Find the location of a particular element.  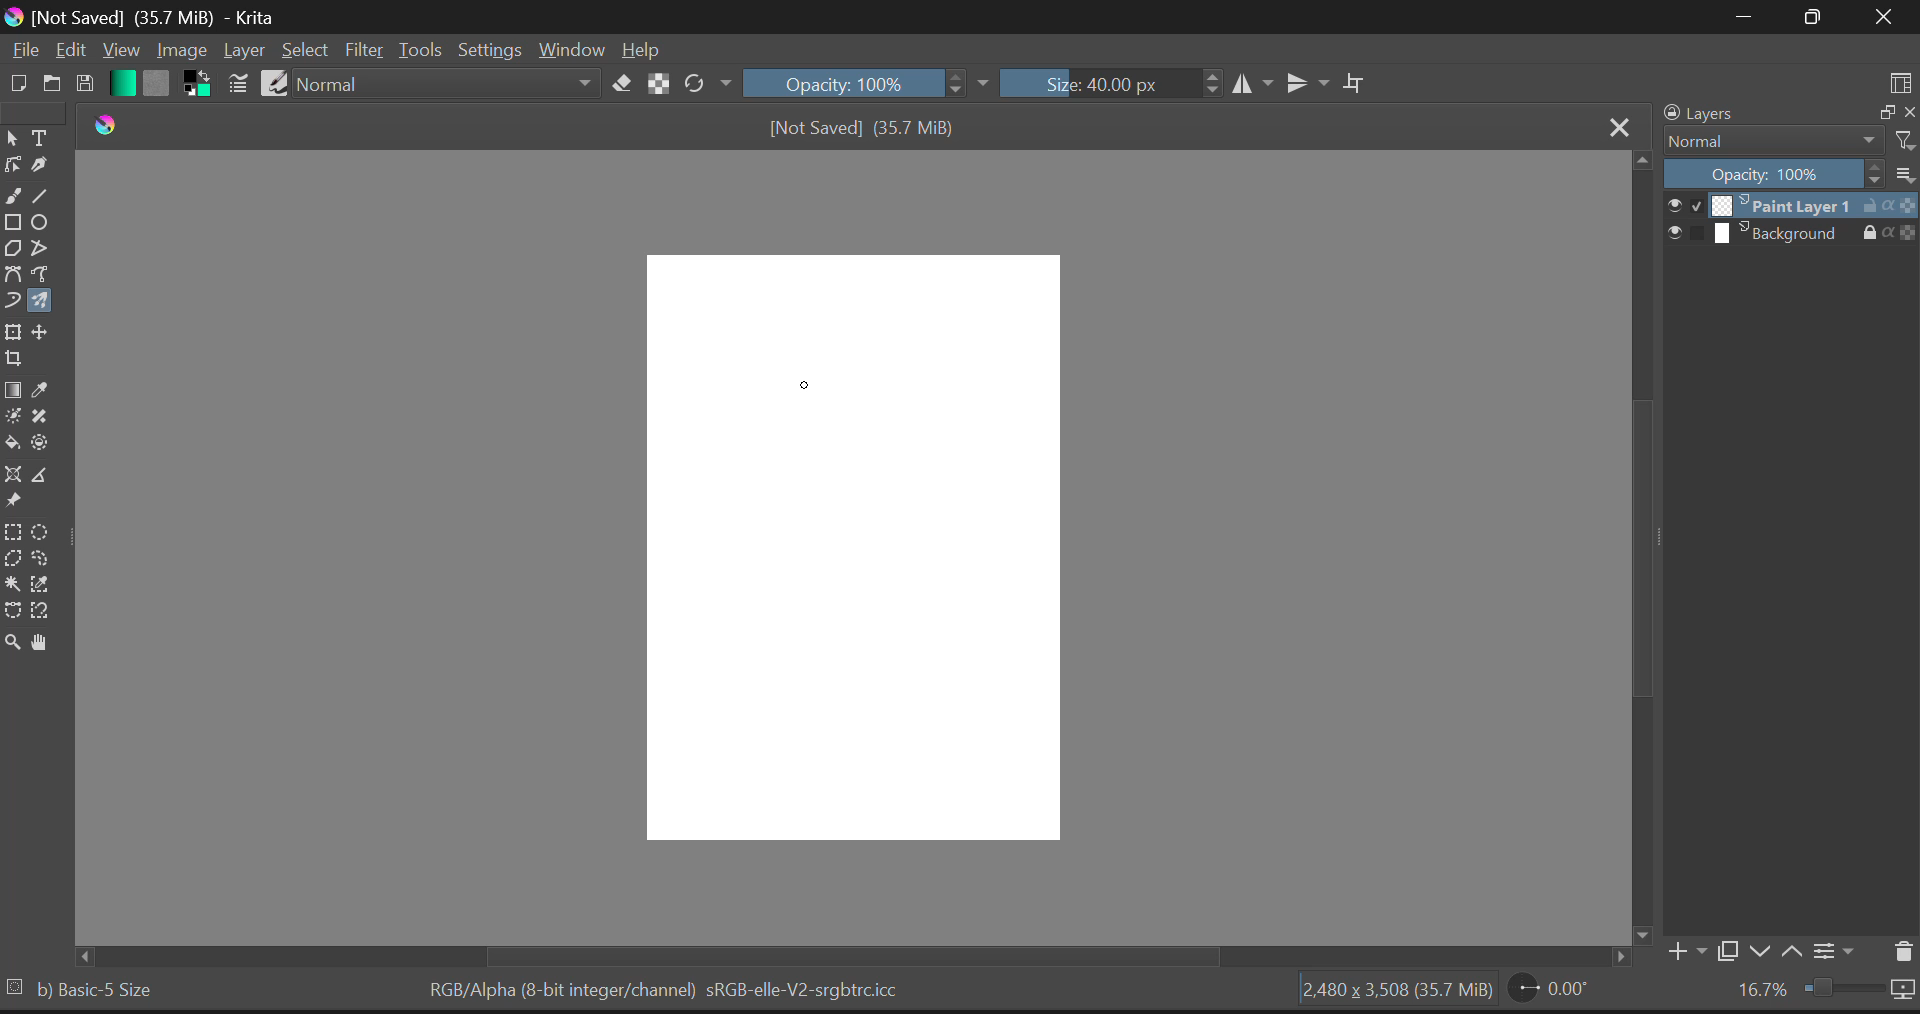

Colorize Mask Tool is located at coordinates (12, 419).